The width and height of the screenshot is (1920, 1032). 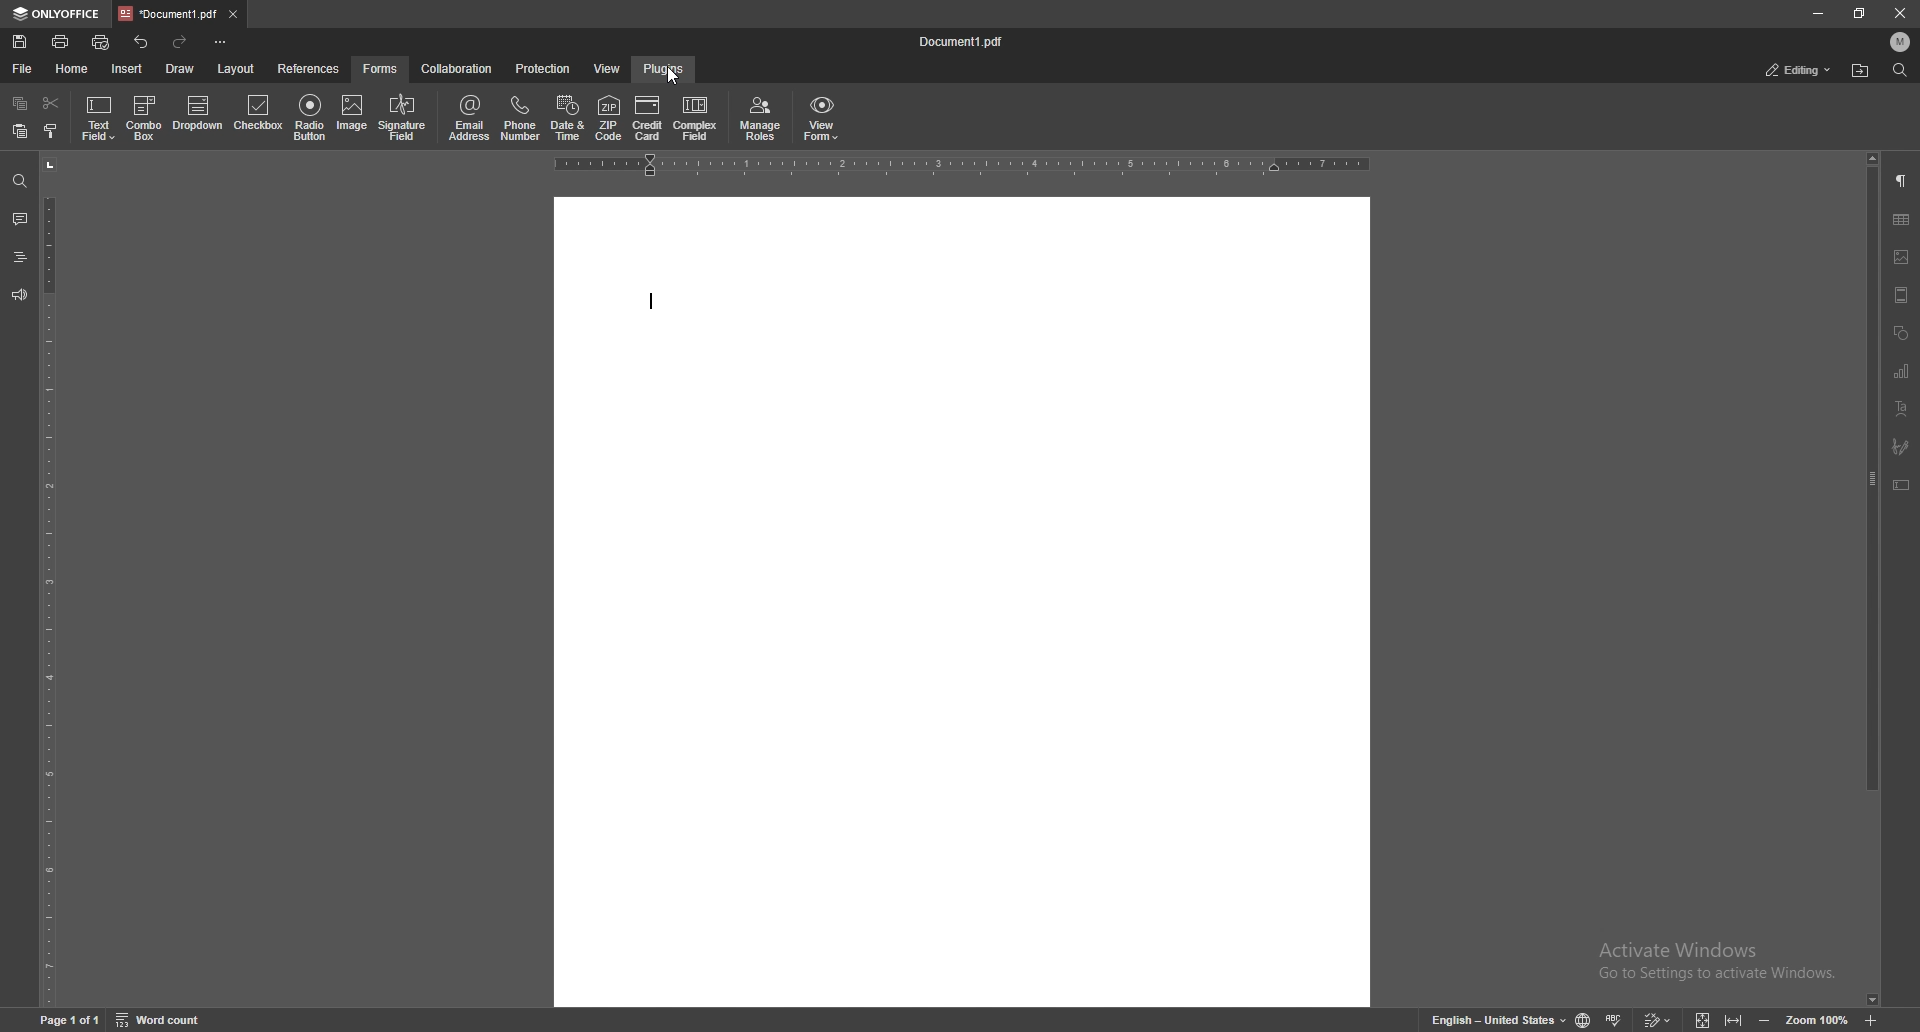 What do you see at coordinates (1898, 72) in the screenshot?
I see `find` at bounding box center [1898, 72].